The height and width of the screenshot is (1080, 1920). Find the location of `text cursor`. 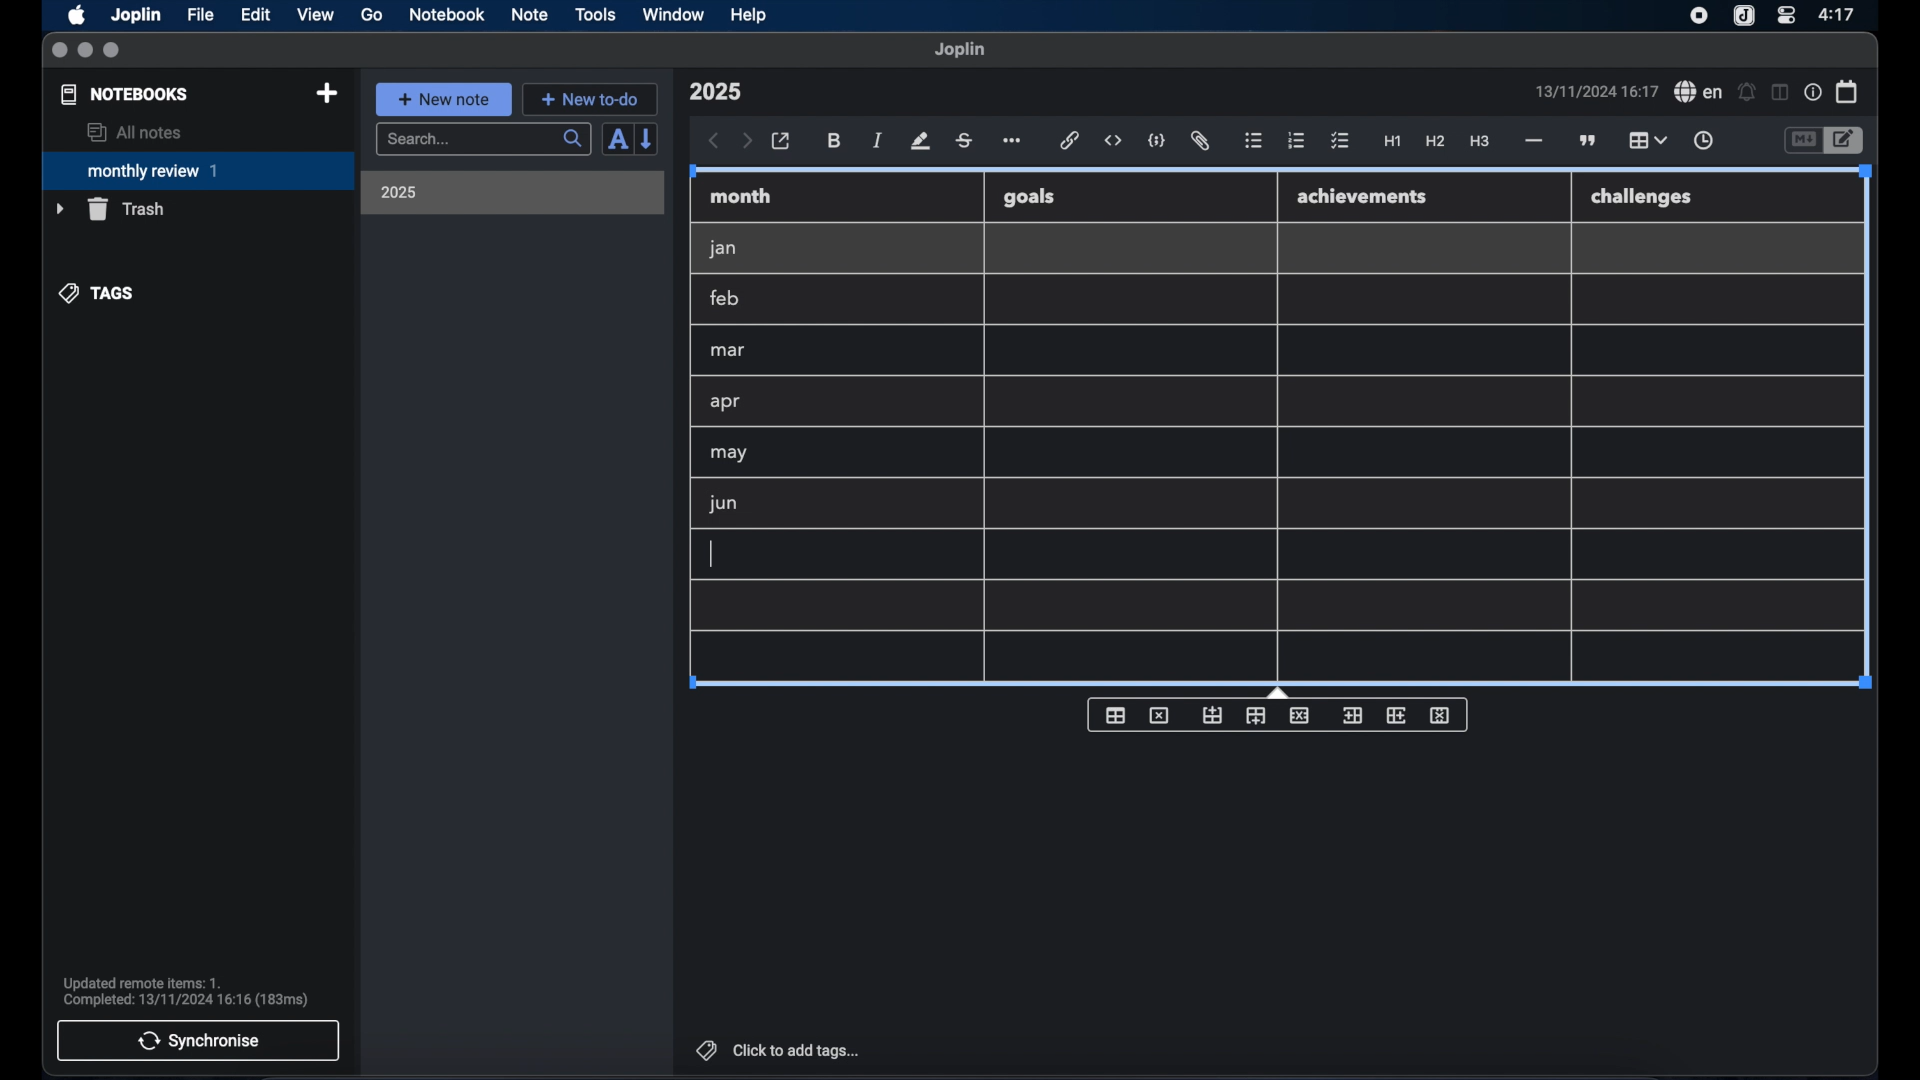

text cursor is located at coordinates (711, 554).